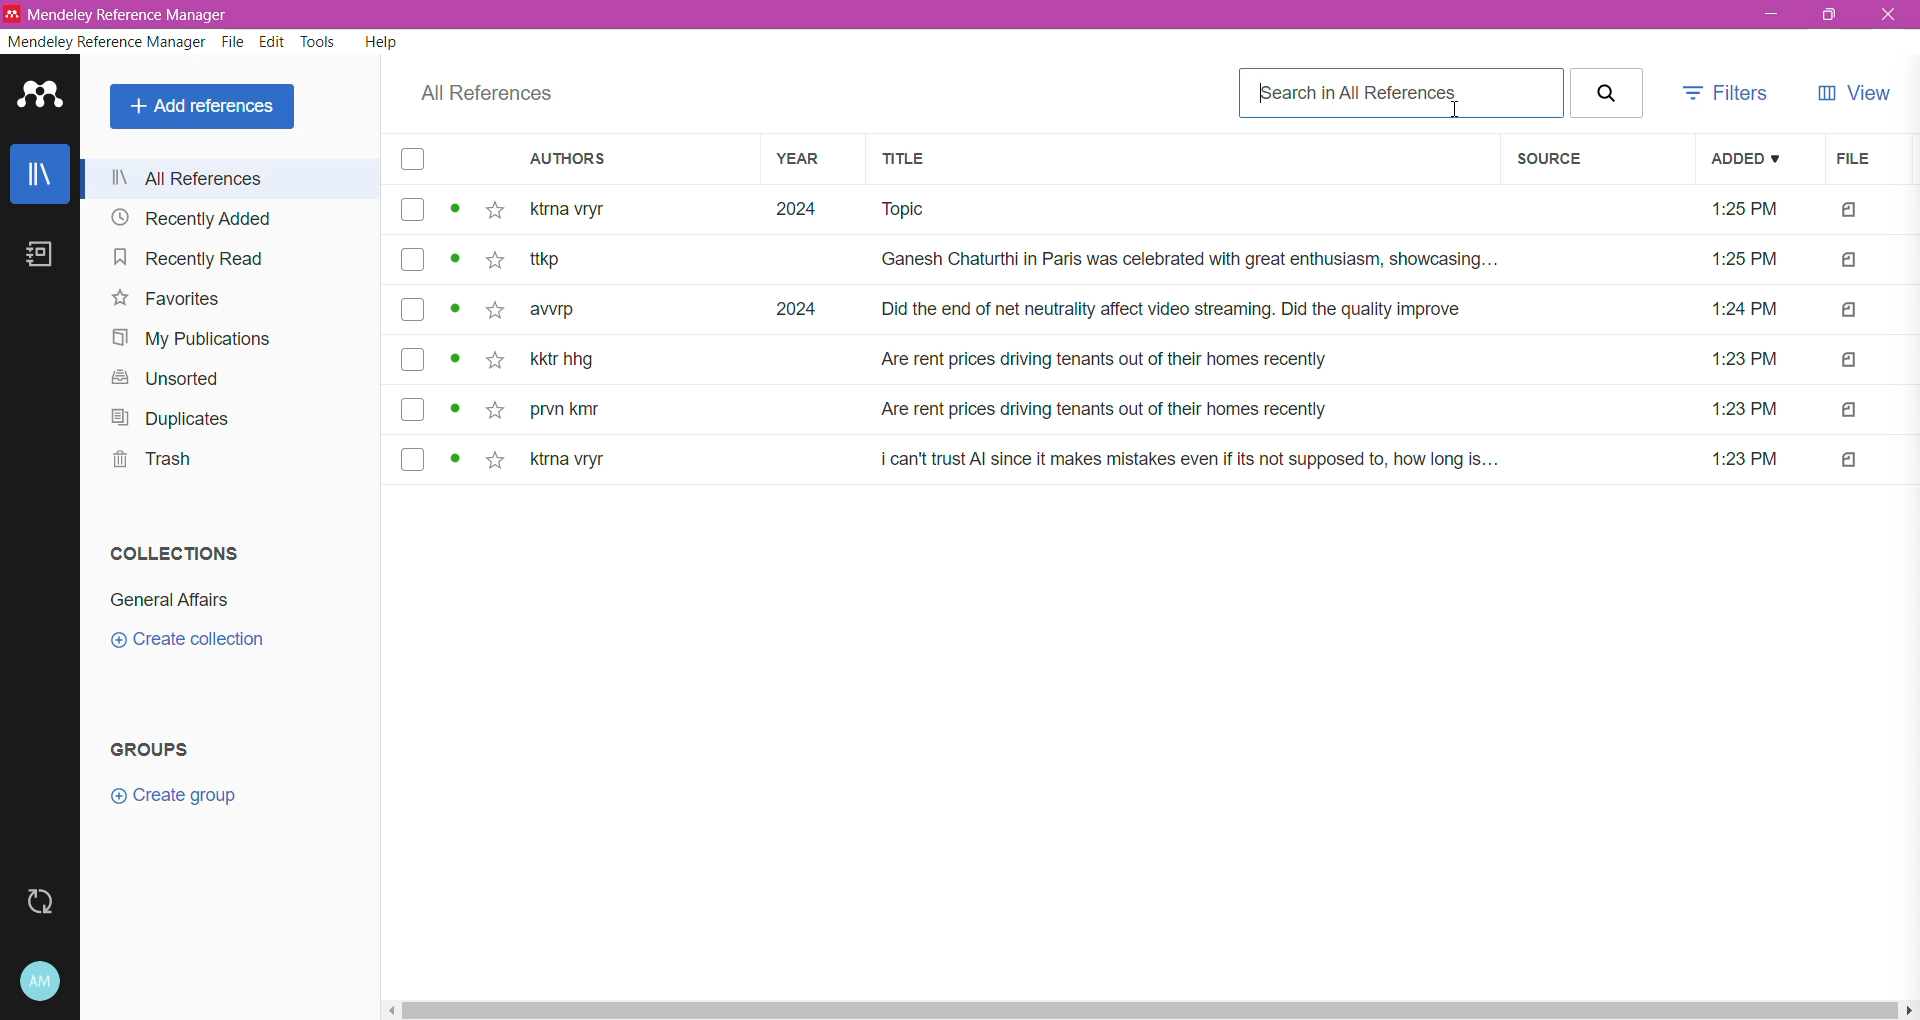 Image resolution: width=1920 pixels, height=1020 pixels. I want to click on file type, so click(1849, 361).